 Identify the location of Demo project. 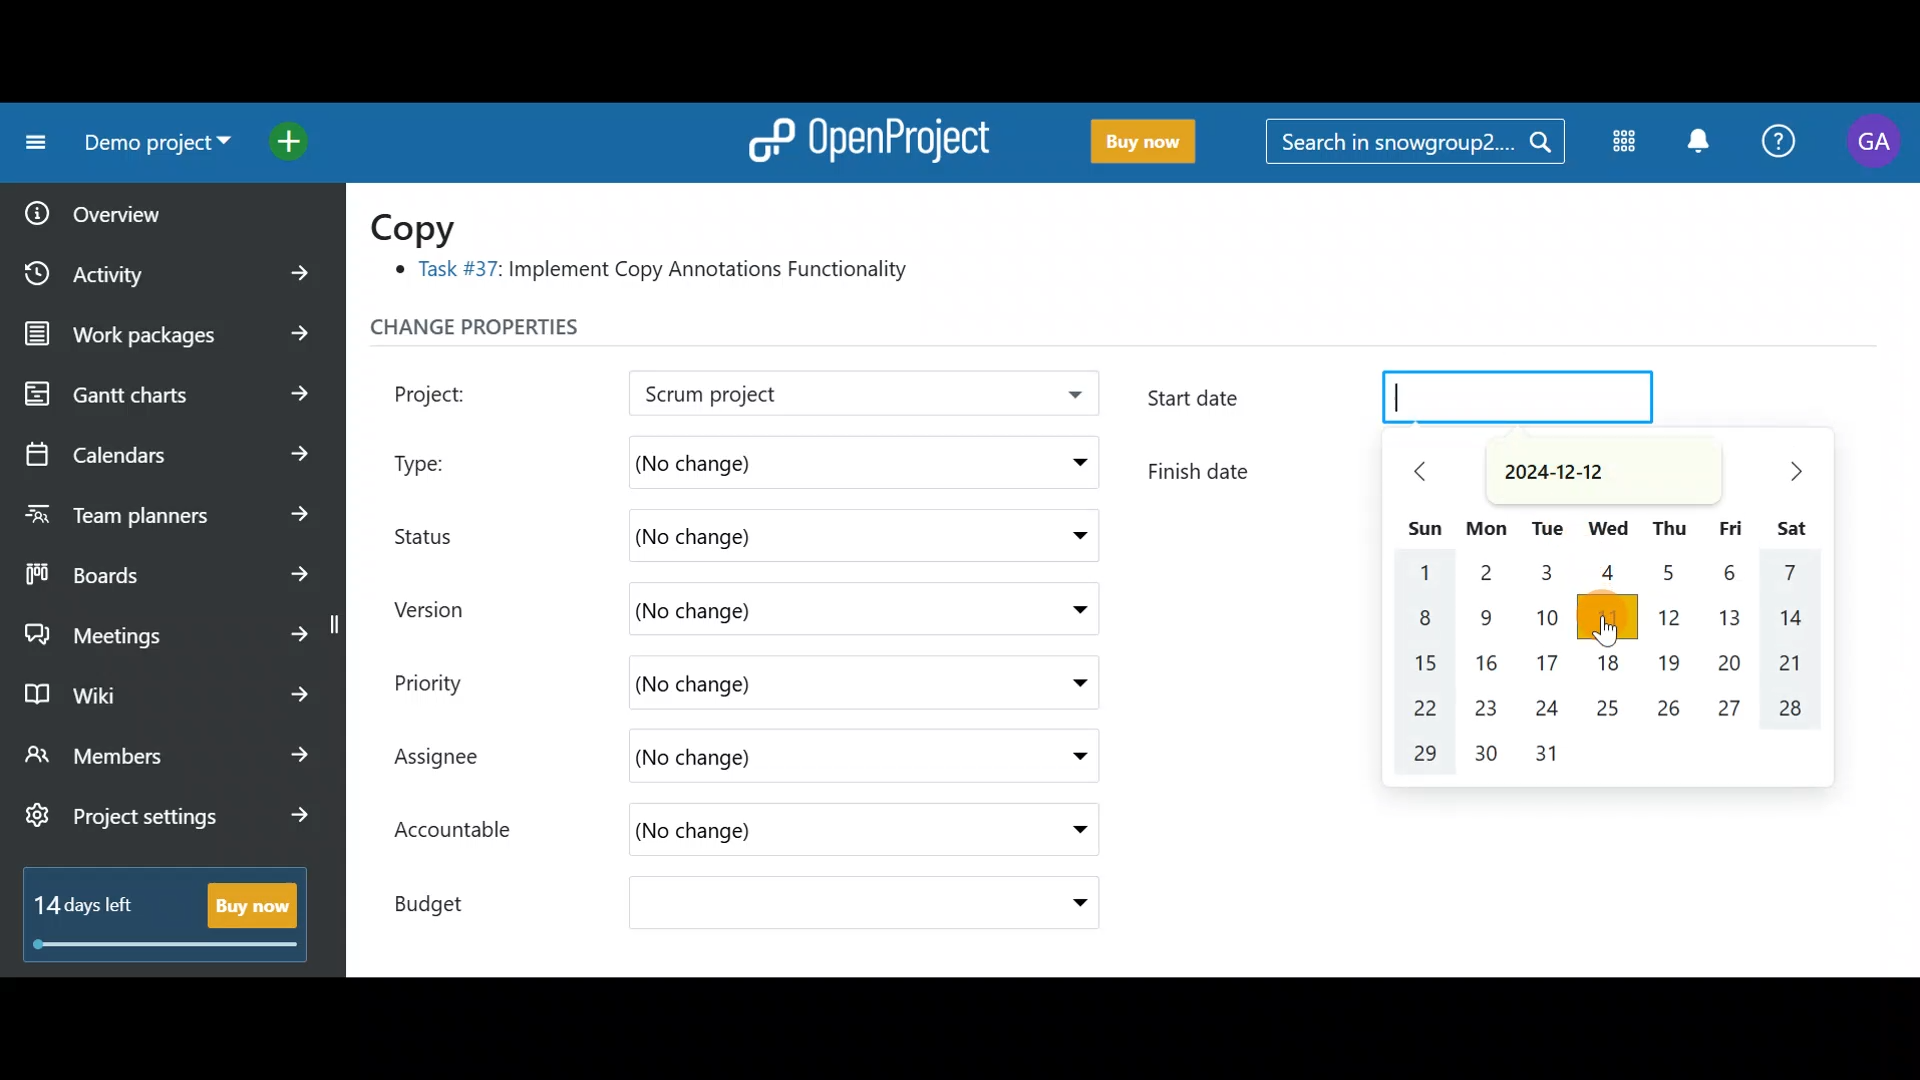
(805, 395).